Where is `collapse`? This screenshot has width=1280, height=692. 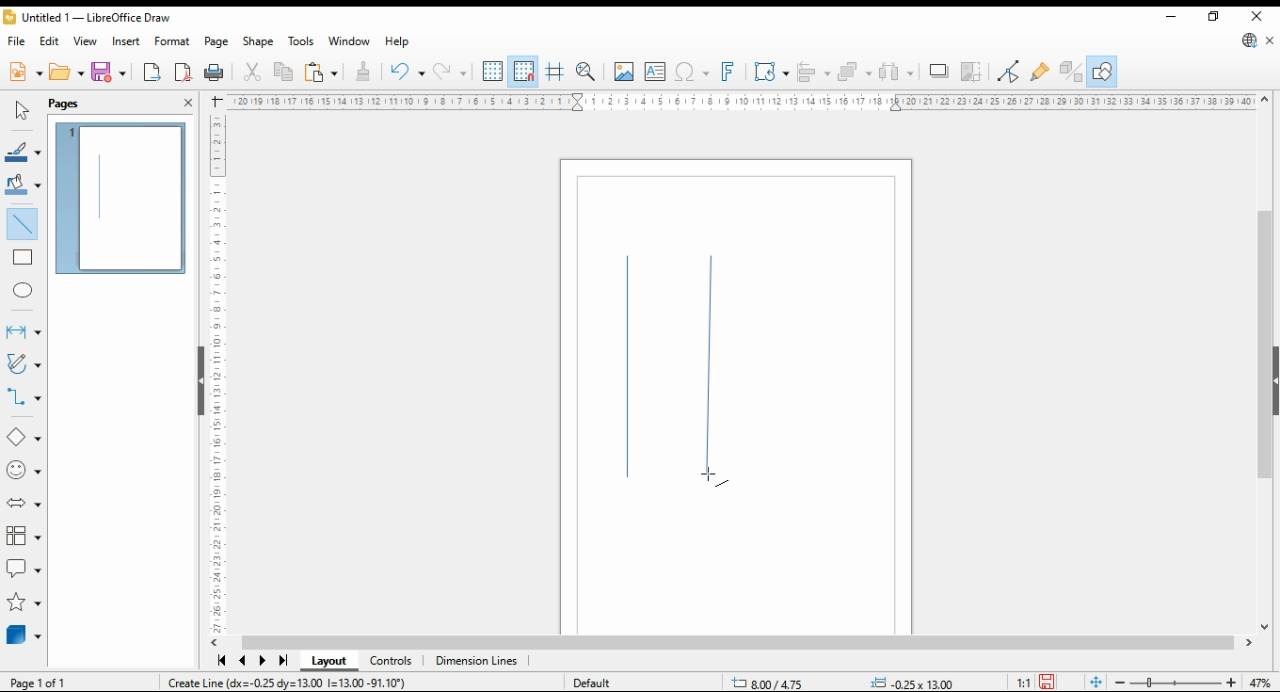
collapse is located at coordinates (199, 379).